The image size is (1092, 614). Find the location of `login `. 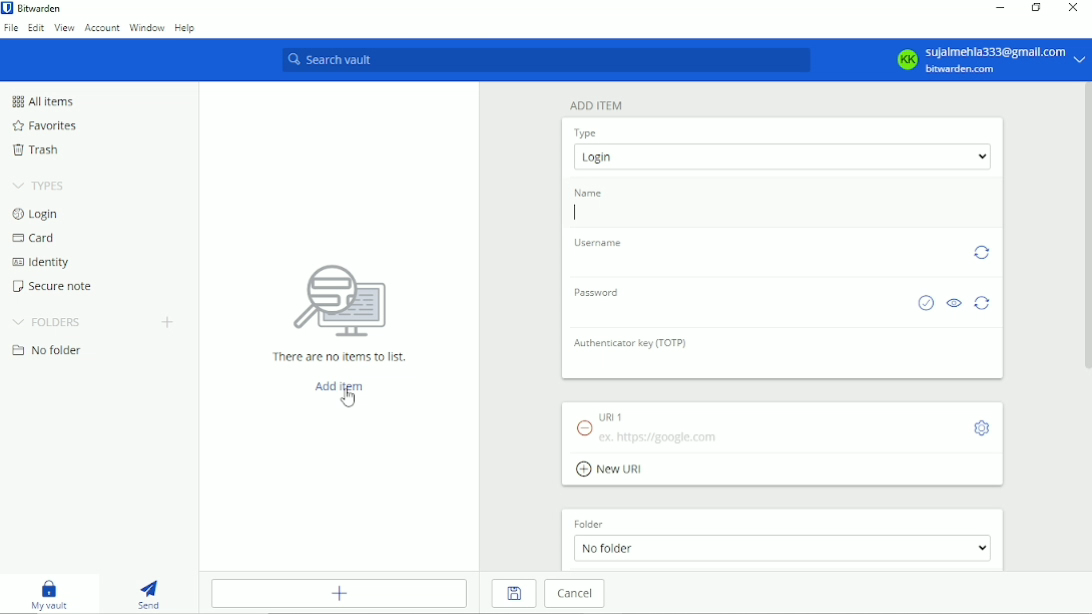

login  is located at coordinates (782, 156).